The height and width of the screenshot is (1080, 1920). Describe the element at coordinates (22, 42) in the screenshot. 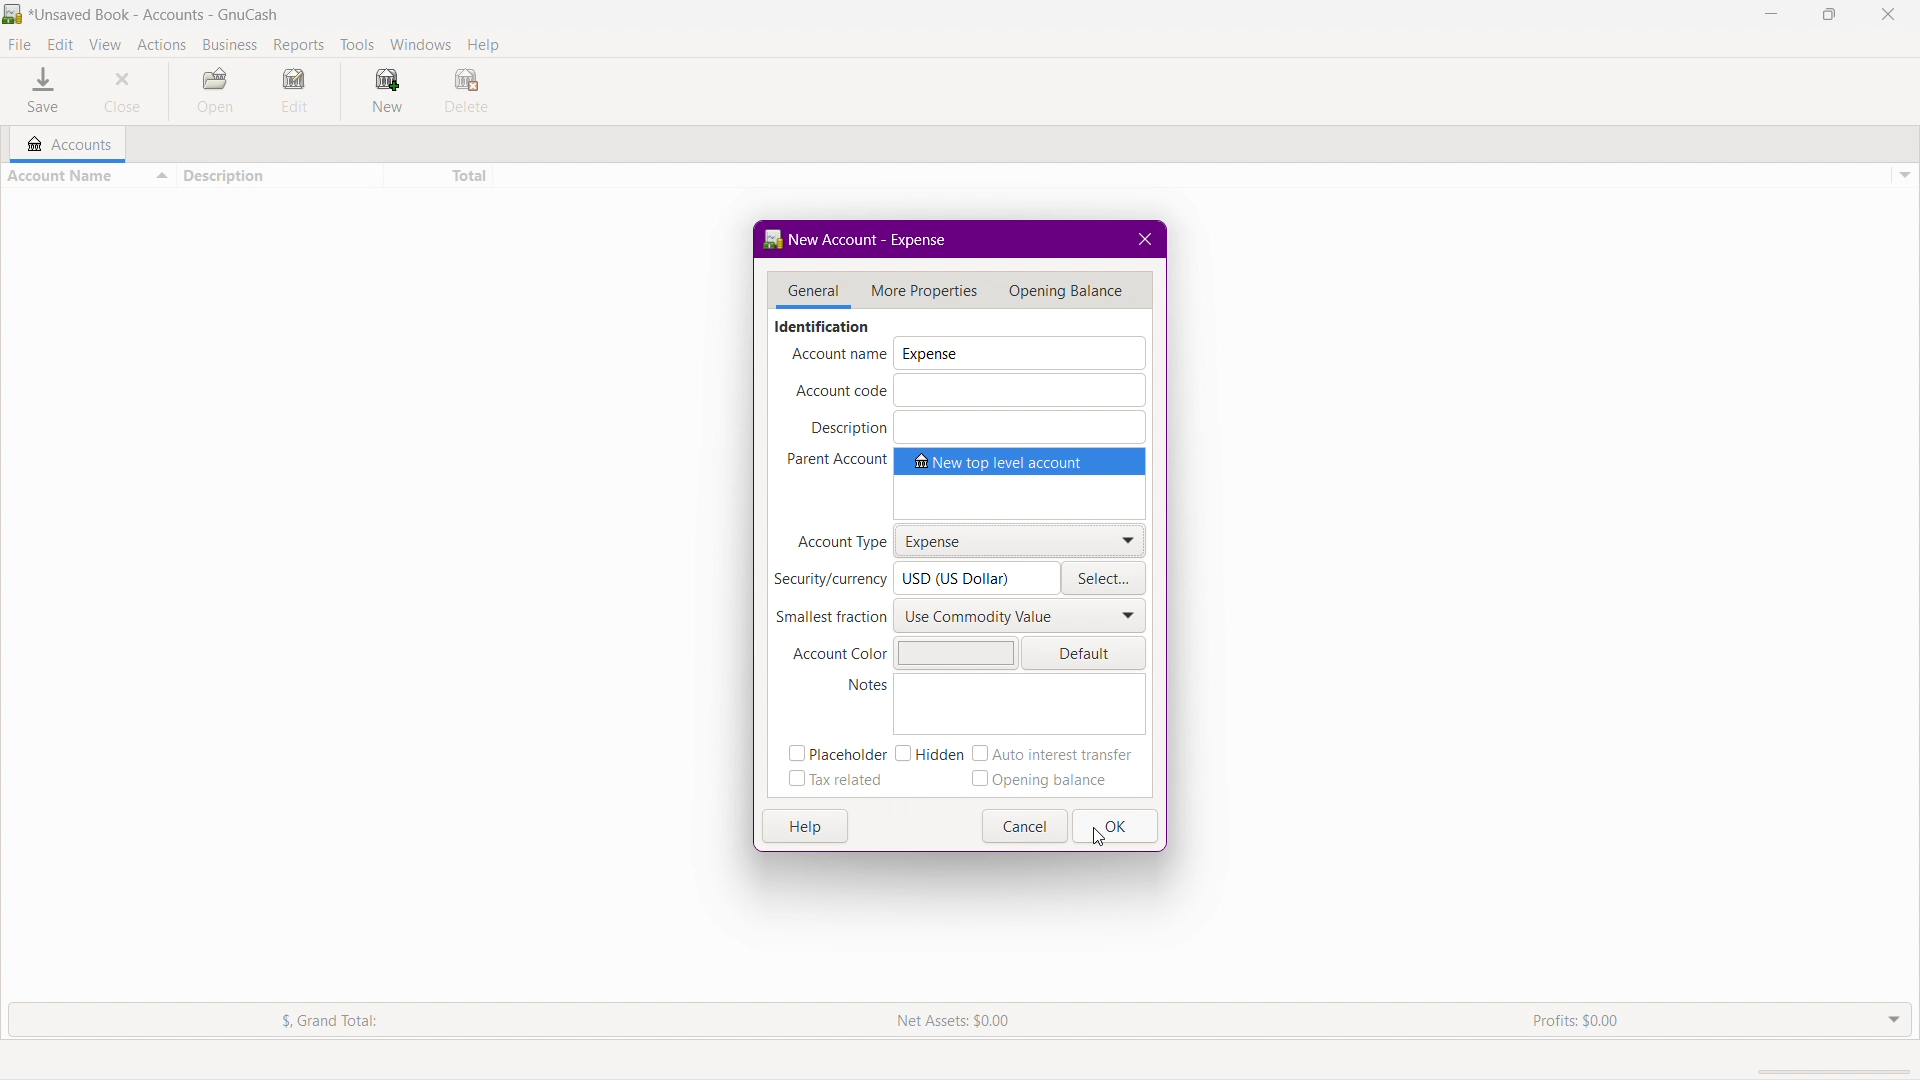

I see `File` at that location.